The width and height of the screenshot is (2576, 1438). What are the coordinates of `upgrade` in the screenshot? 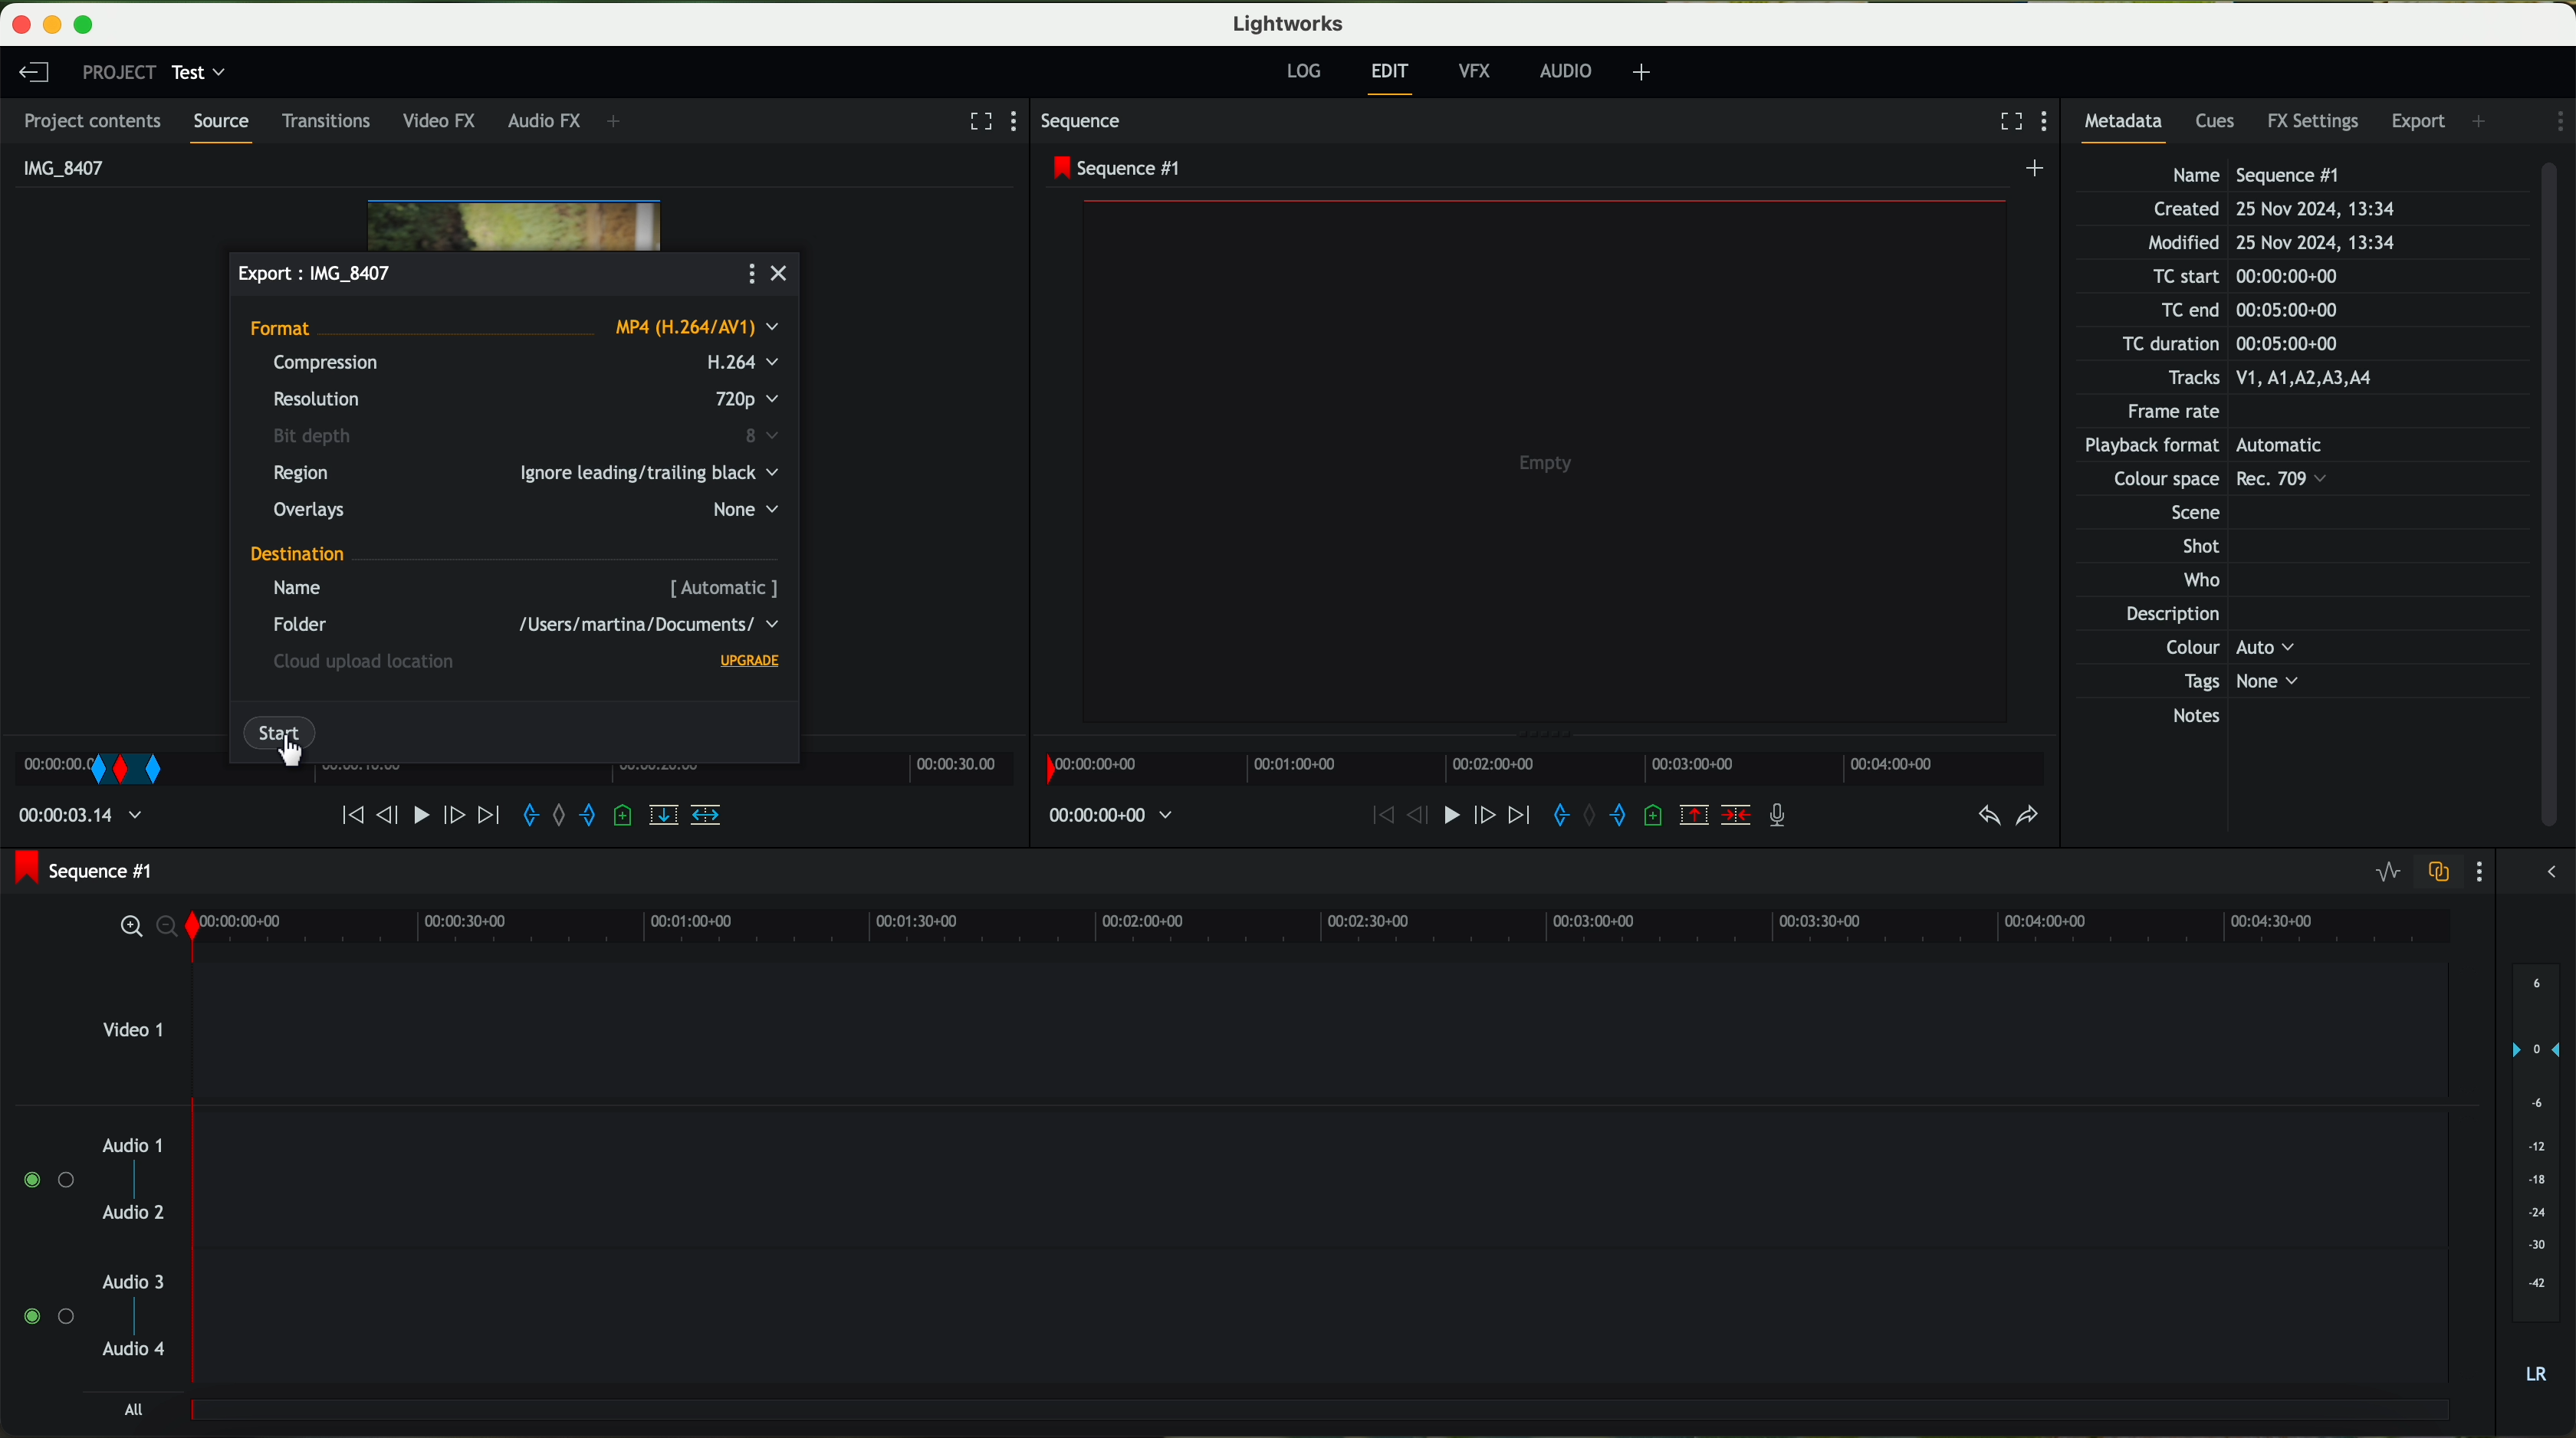 It's located at (752, 662).